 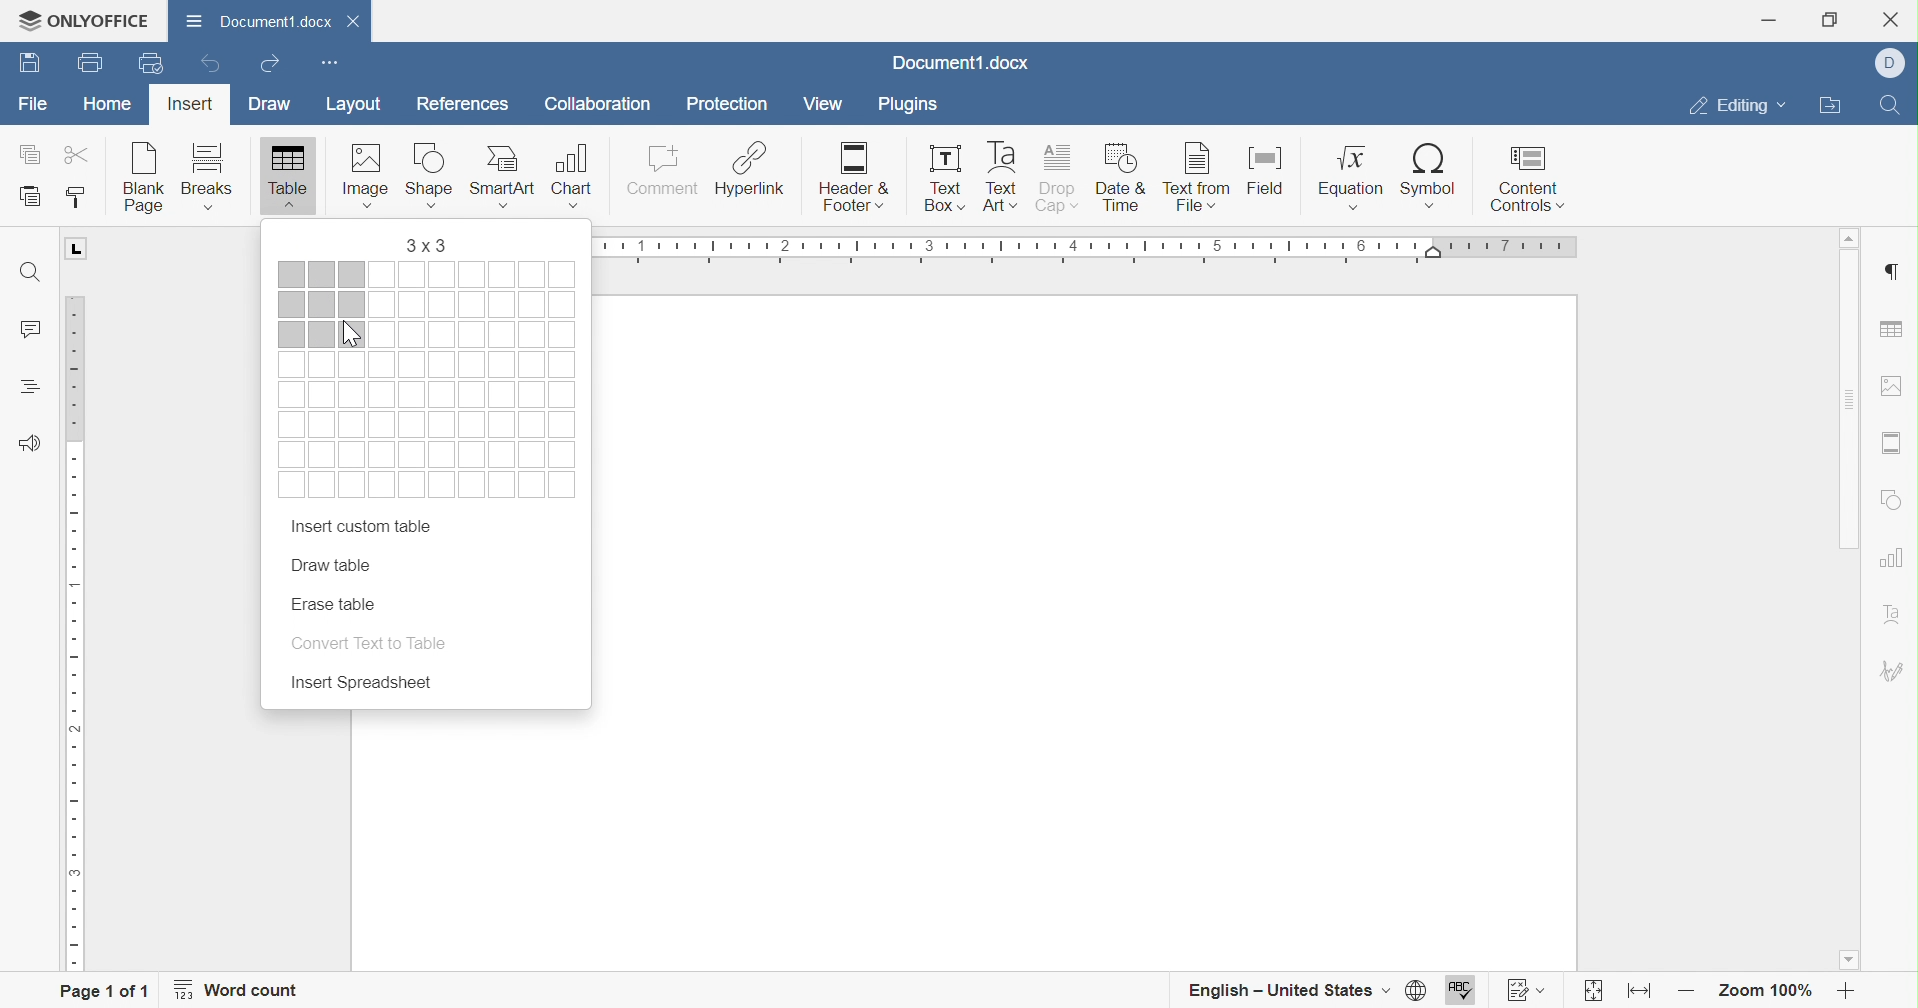 What do you see at coordinates (323, 305) in the screenshot?
I see `3x3 table selected` at bounding box center [323, 305].